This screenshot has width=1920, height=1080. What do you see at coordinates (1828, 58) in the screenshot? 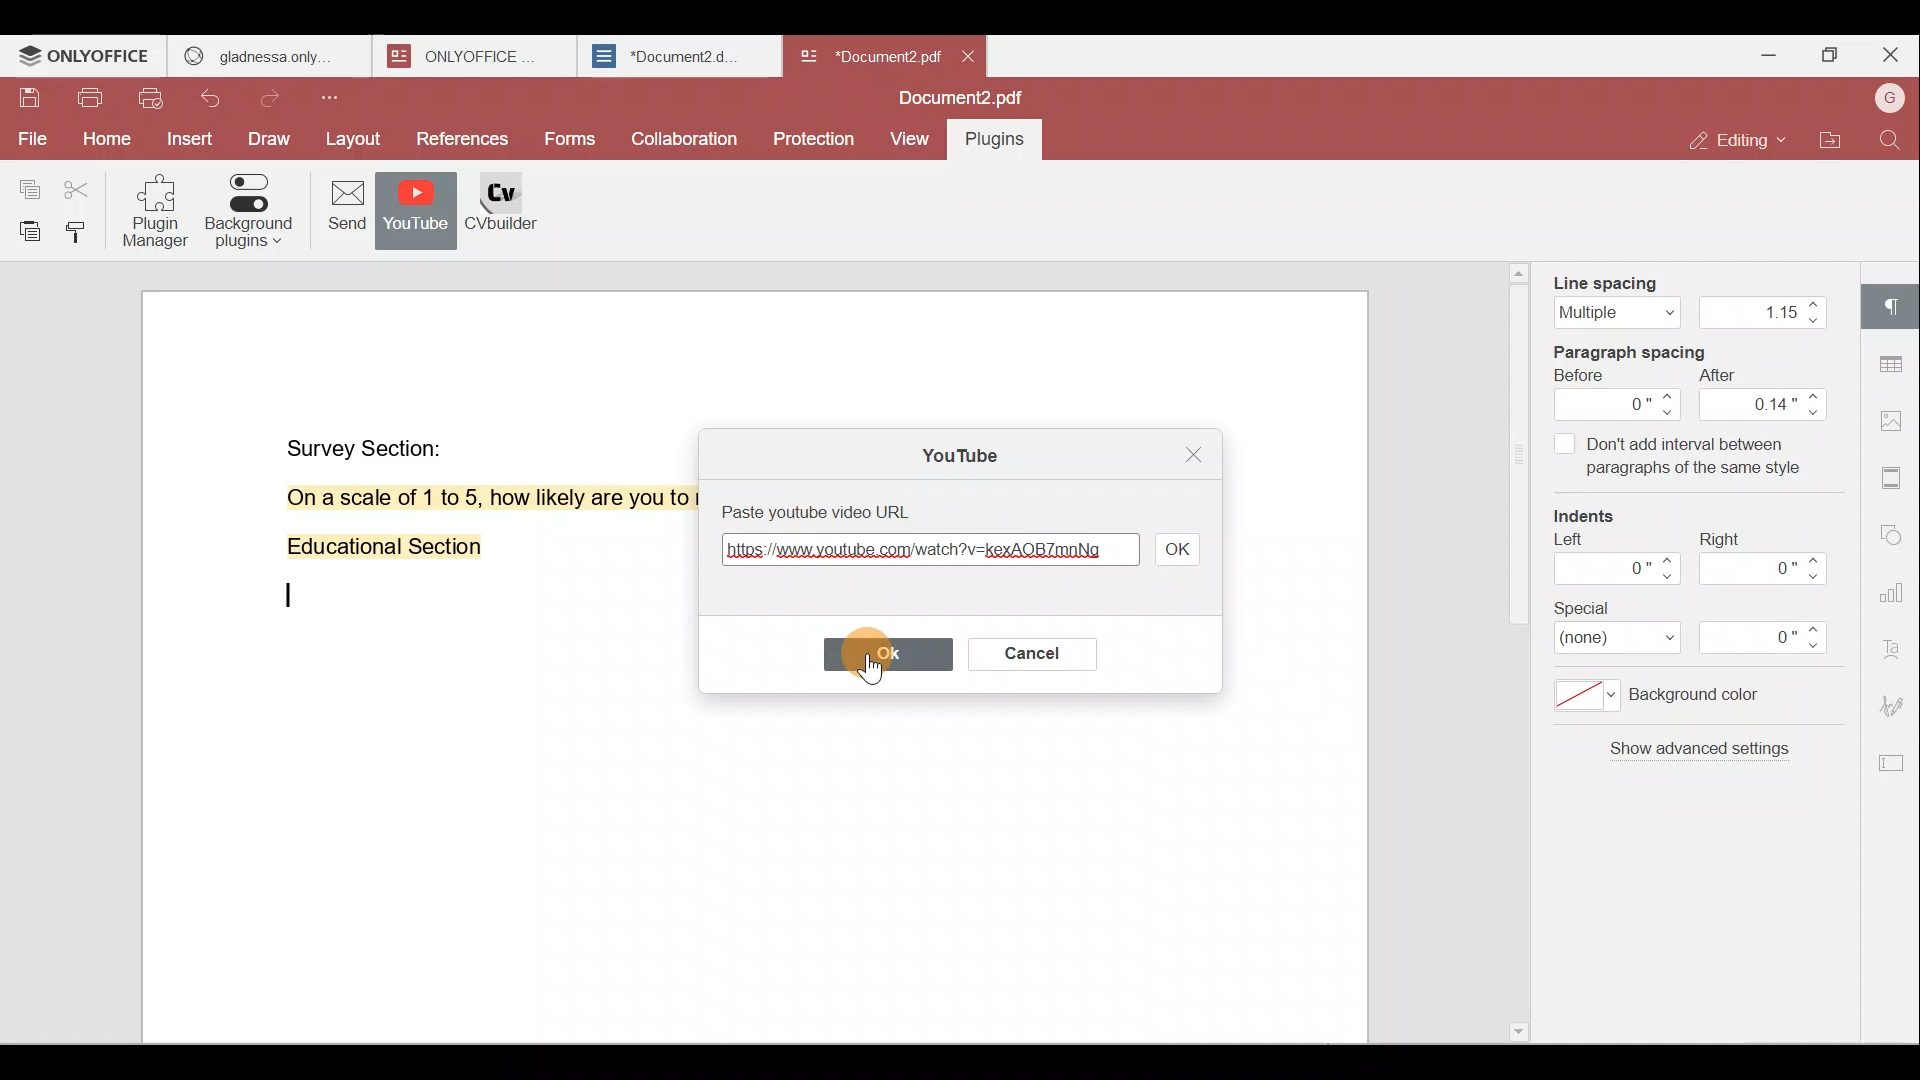
I see `Maximize` at bounding box center [1828, 58].